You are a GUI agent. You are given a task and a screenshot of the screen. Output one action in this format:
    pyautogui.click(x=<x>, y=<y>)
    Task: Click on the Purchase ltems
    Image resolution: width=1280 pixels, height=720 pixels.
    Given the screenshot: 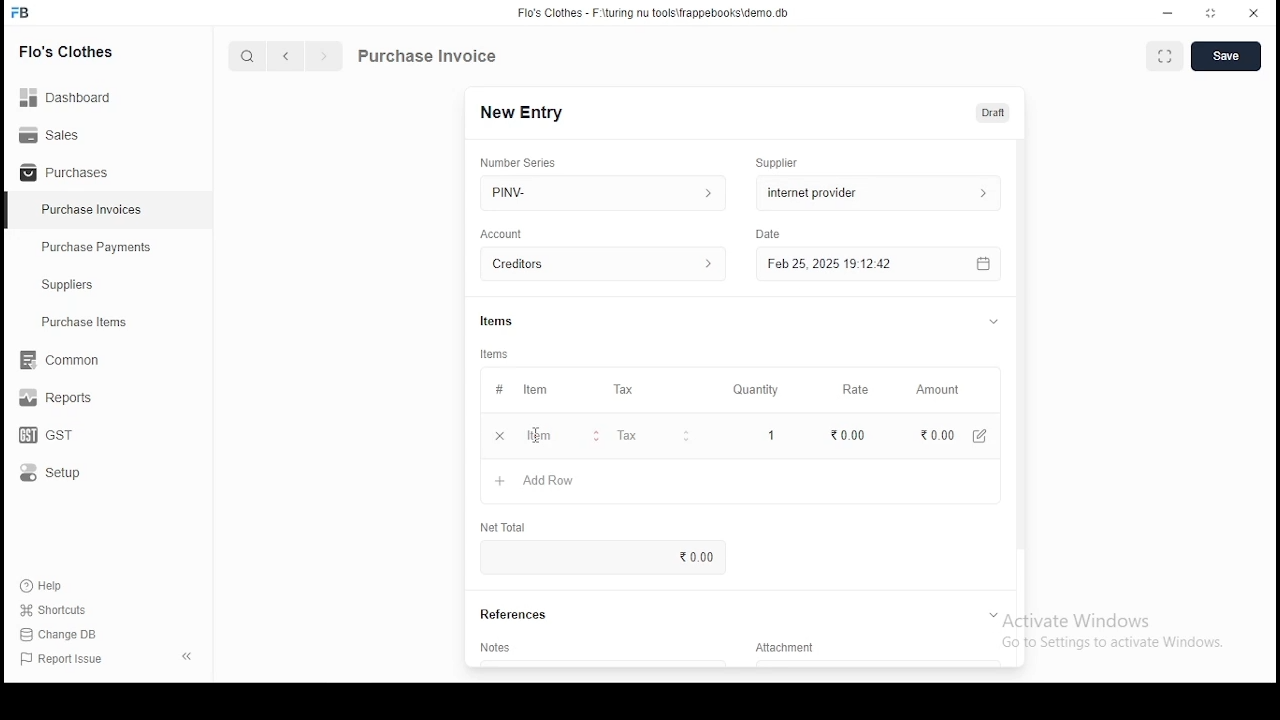 What is the action you would take?
    pyautogui.click(x=75, y=323)
    